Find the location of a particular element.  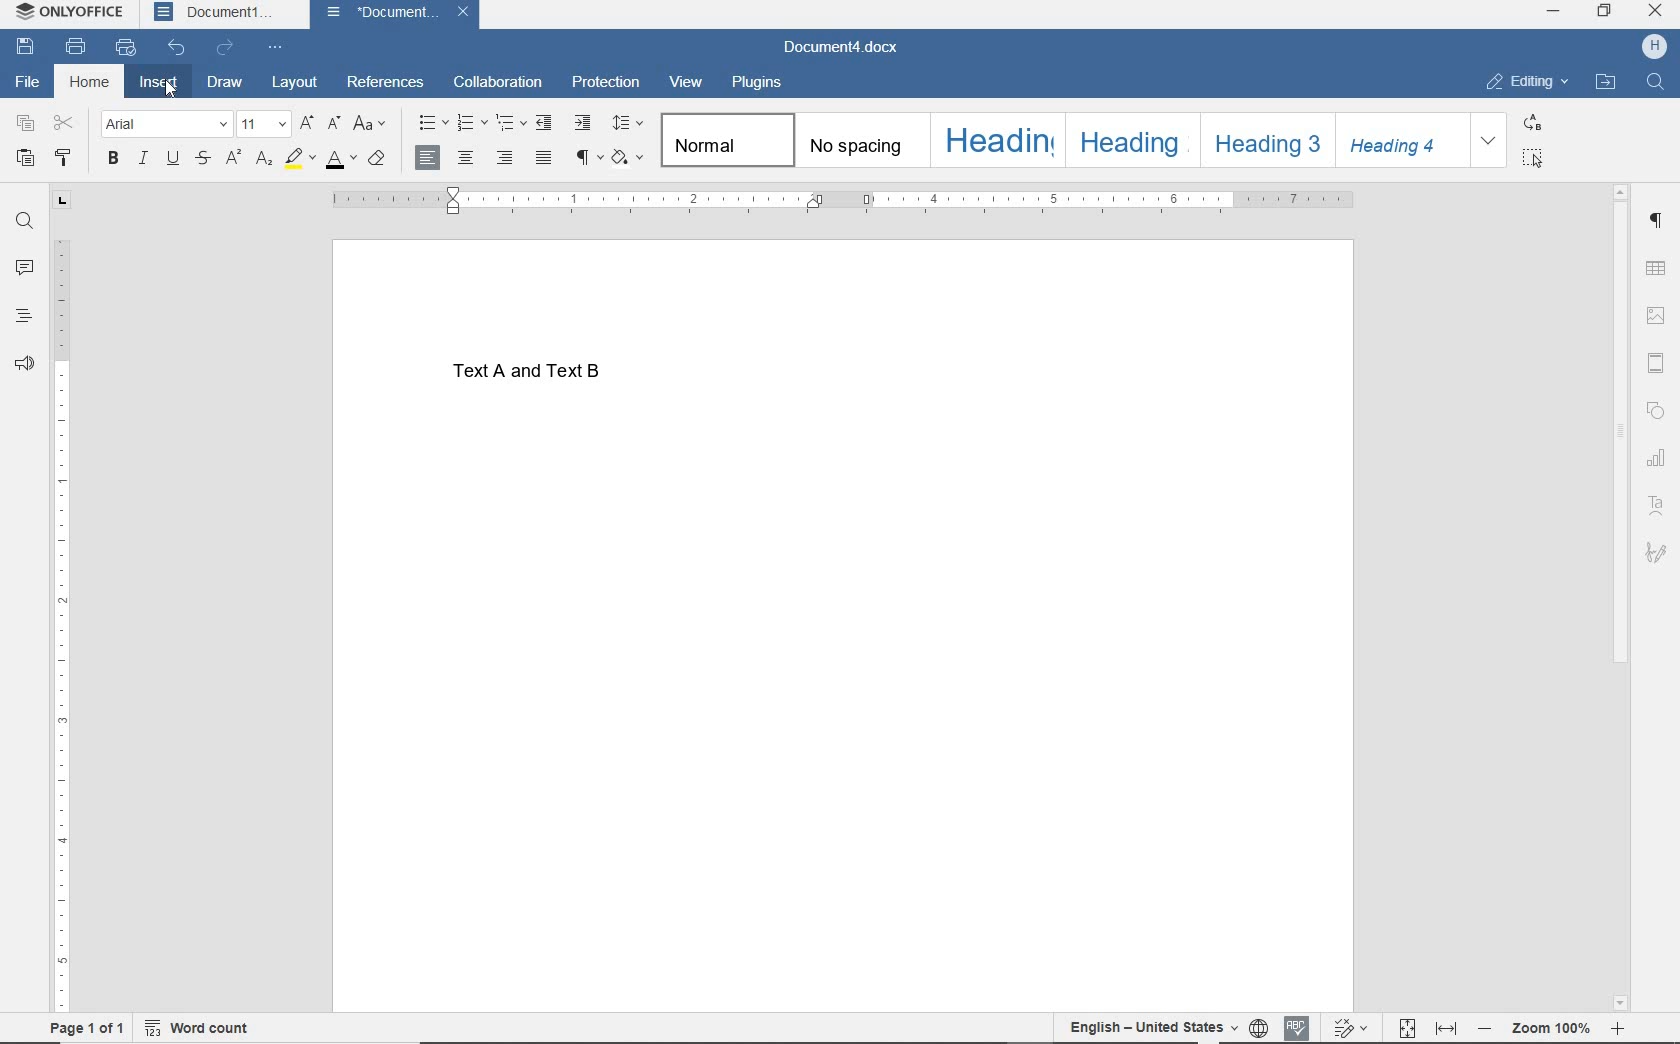

FONT is located at coordinates (164, 123).